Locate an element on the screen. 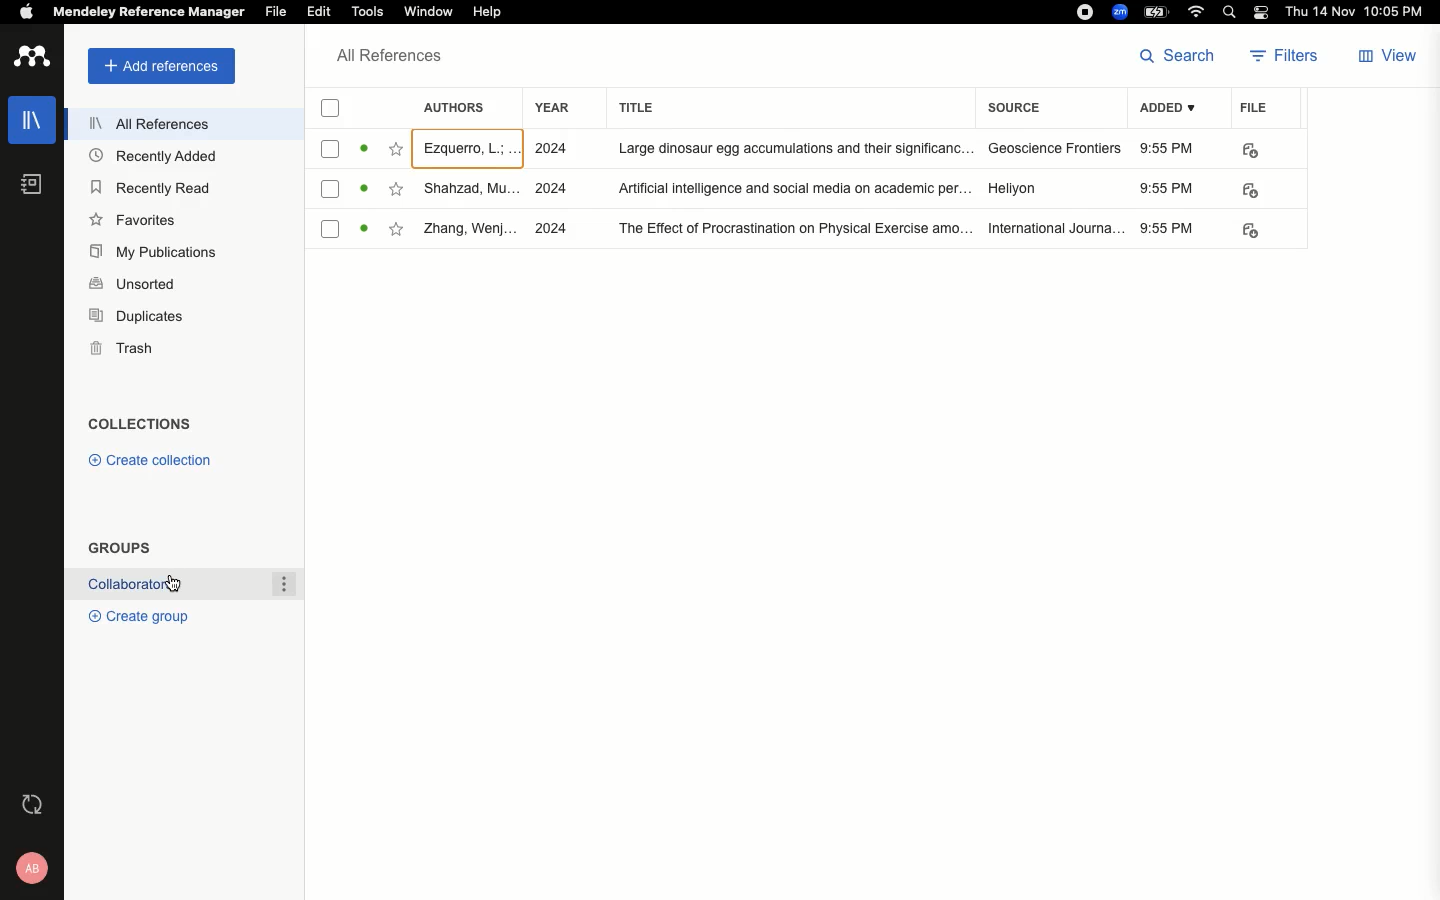 The width and height of the screenshot is (1440, 900). Recently read is located at coordinates (151, 189).